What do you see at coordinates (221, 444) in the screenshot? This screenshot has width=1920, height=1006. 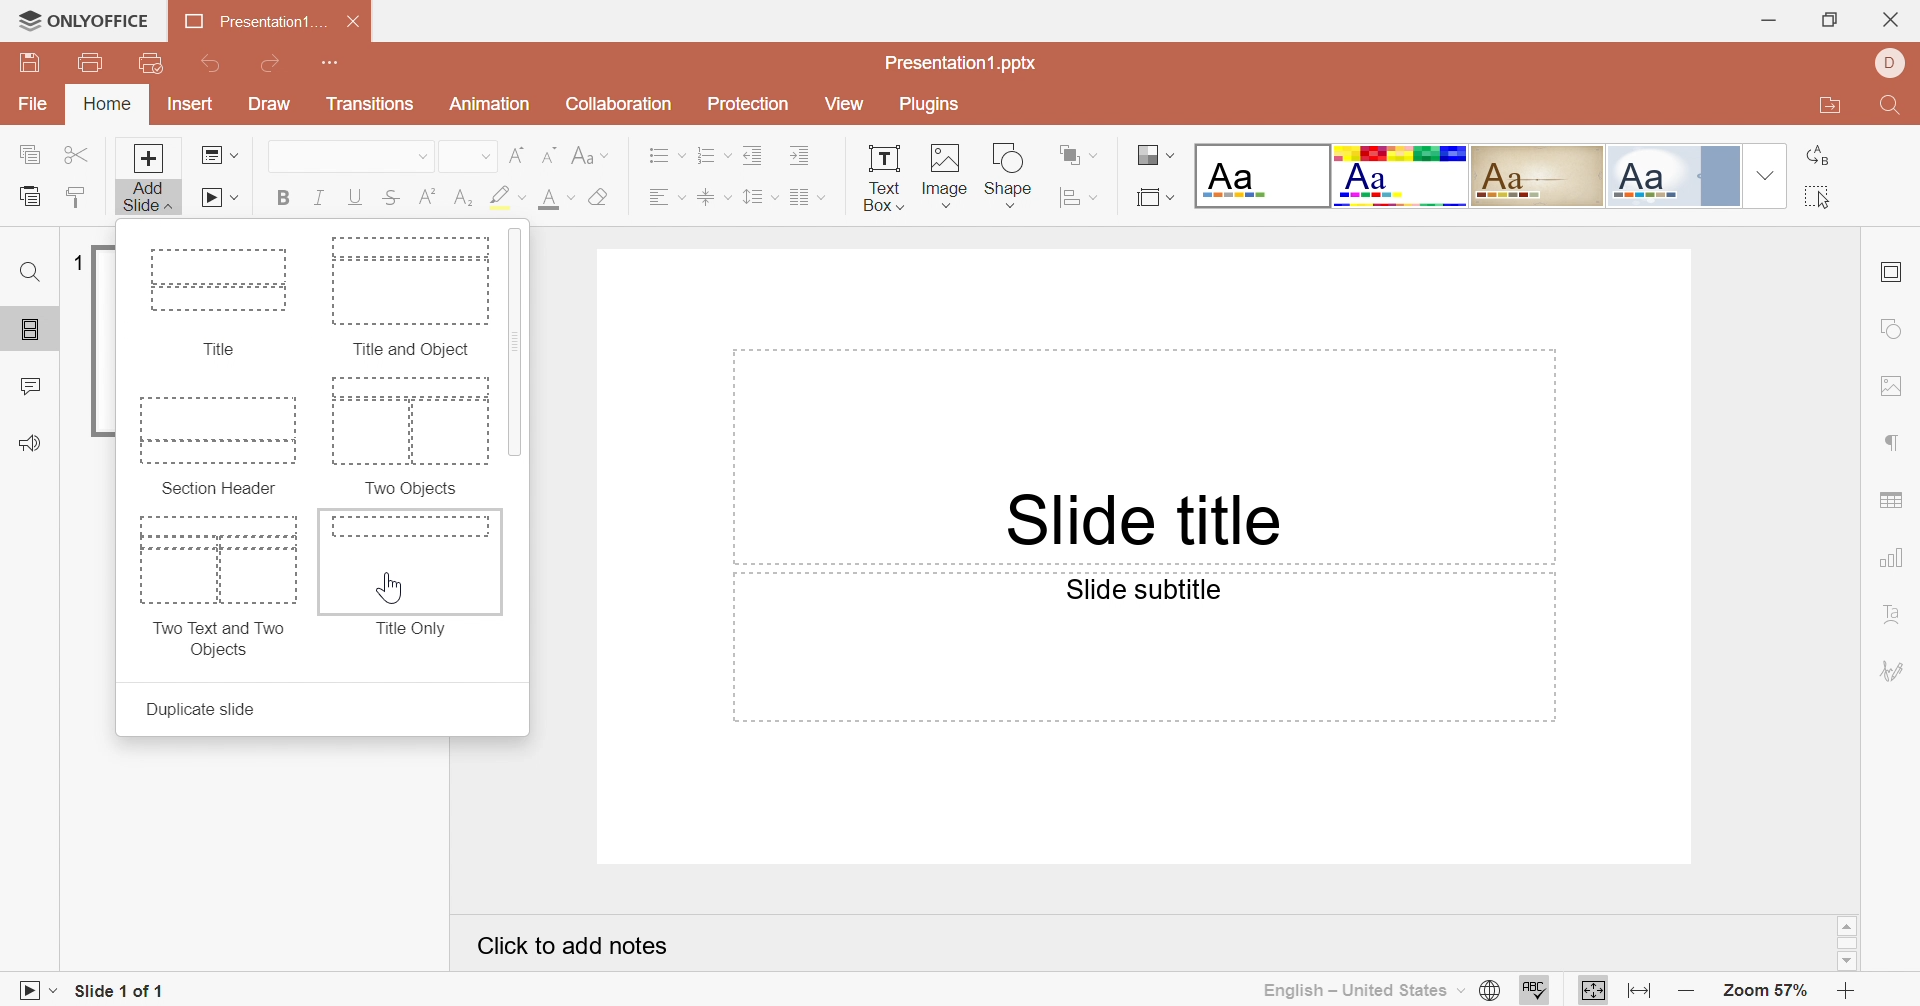 I see `Section Header` at bounding box center [221, 444].